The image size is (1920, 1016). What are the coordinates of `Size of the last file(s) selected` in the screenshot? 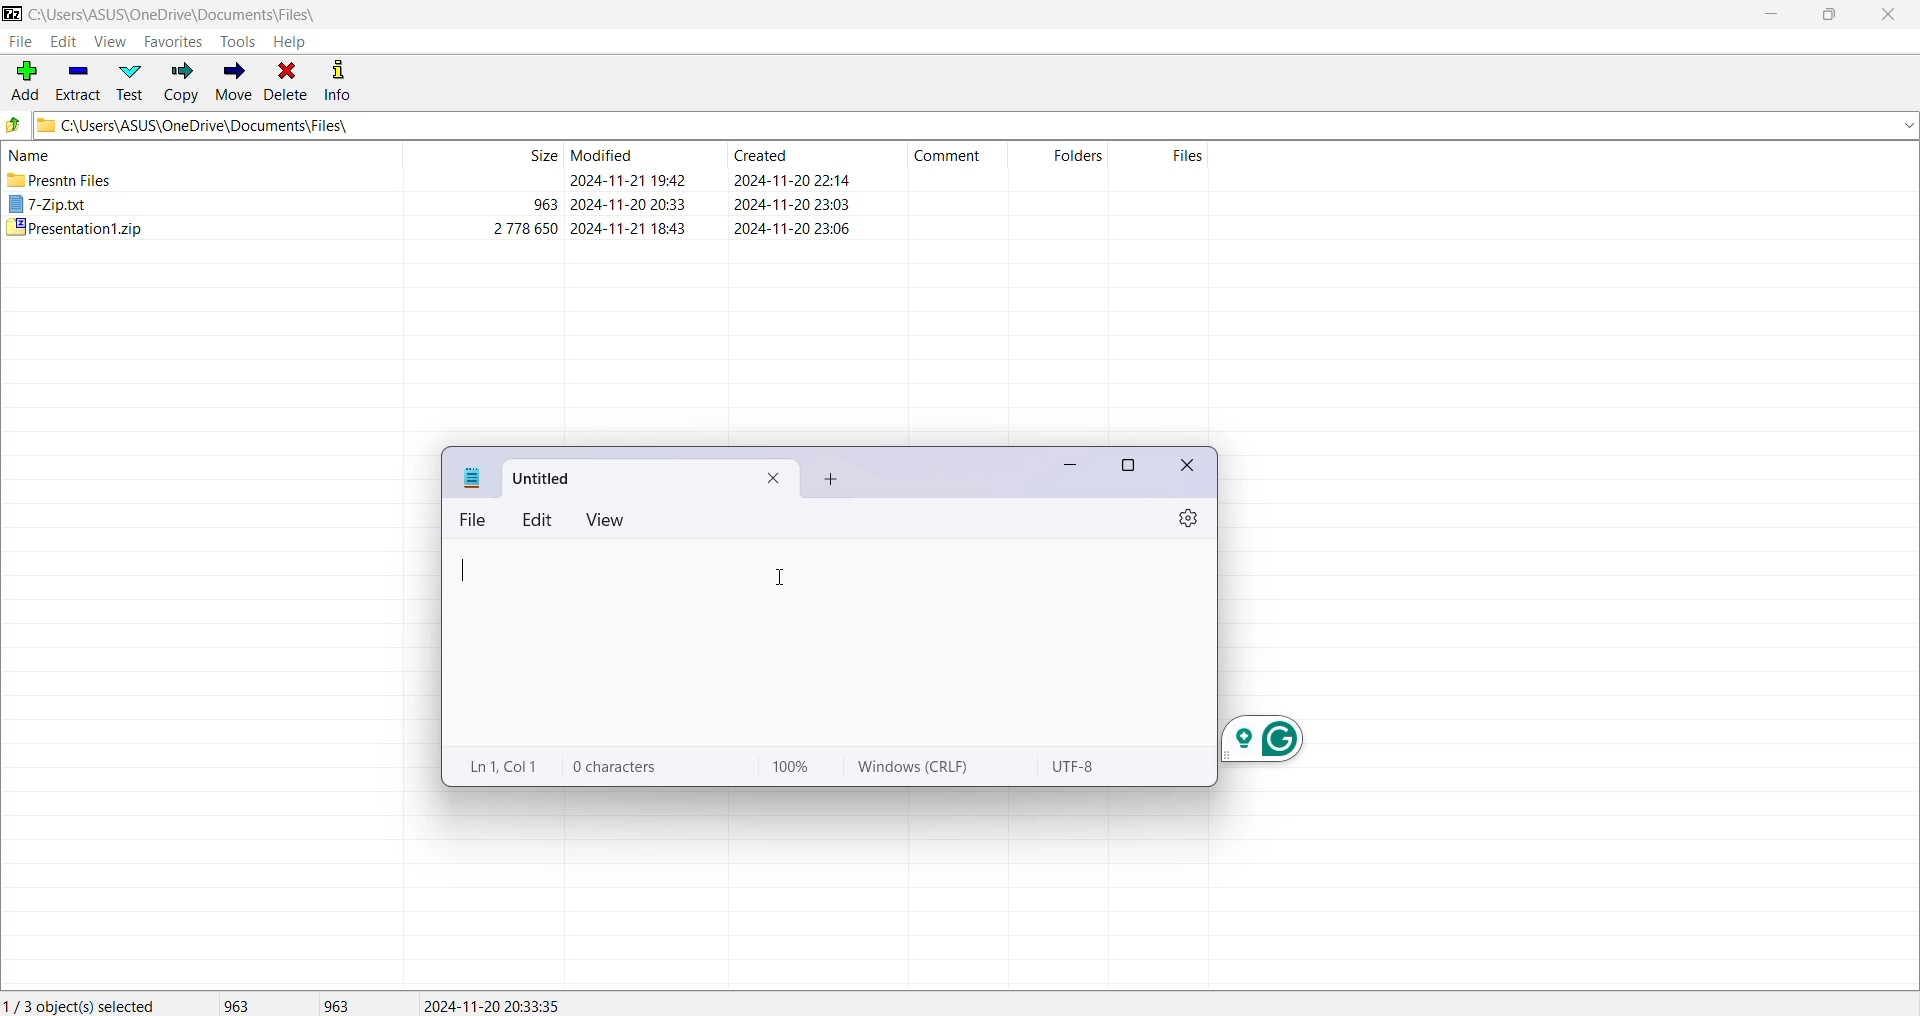 It's located at (338, 1004).